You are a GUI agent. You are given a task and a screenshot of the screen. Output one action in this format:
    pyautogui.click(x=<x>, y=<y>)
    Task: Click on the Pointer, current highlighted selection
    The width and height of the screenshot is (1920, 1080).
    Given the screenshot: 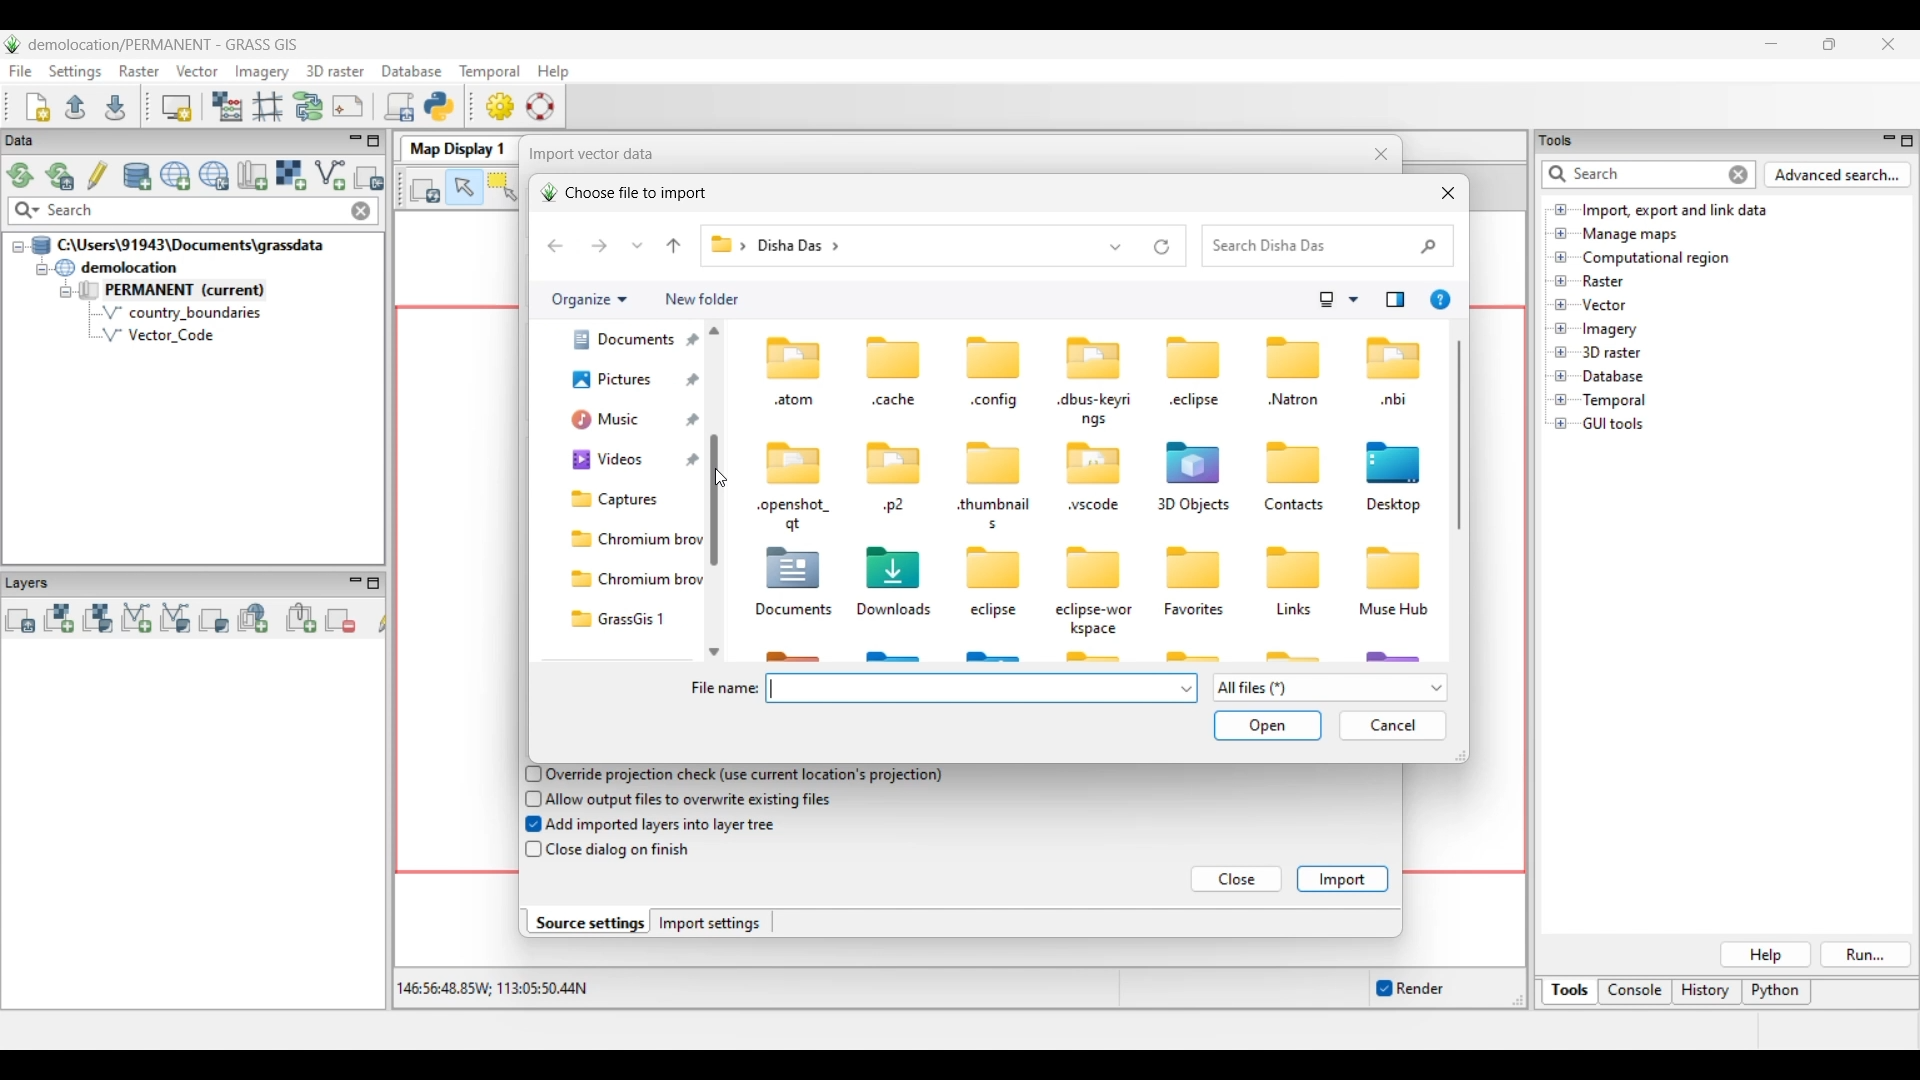 What is the action you would take?
    pyautogui.click(x=464, y=188)
    